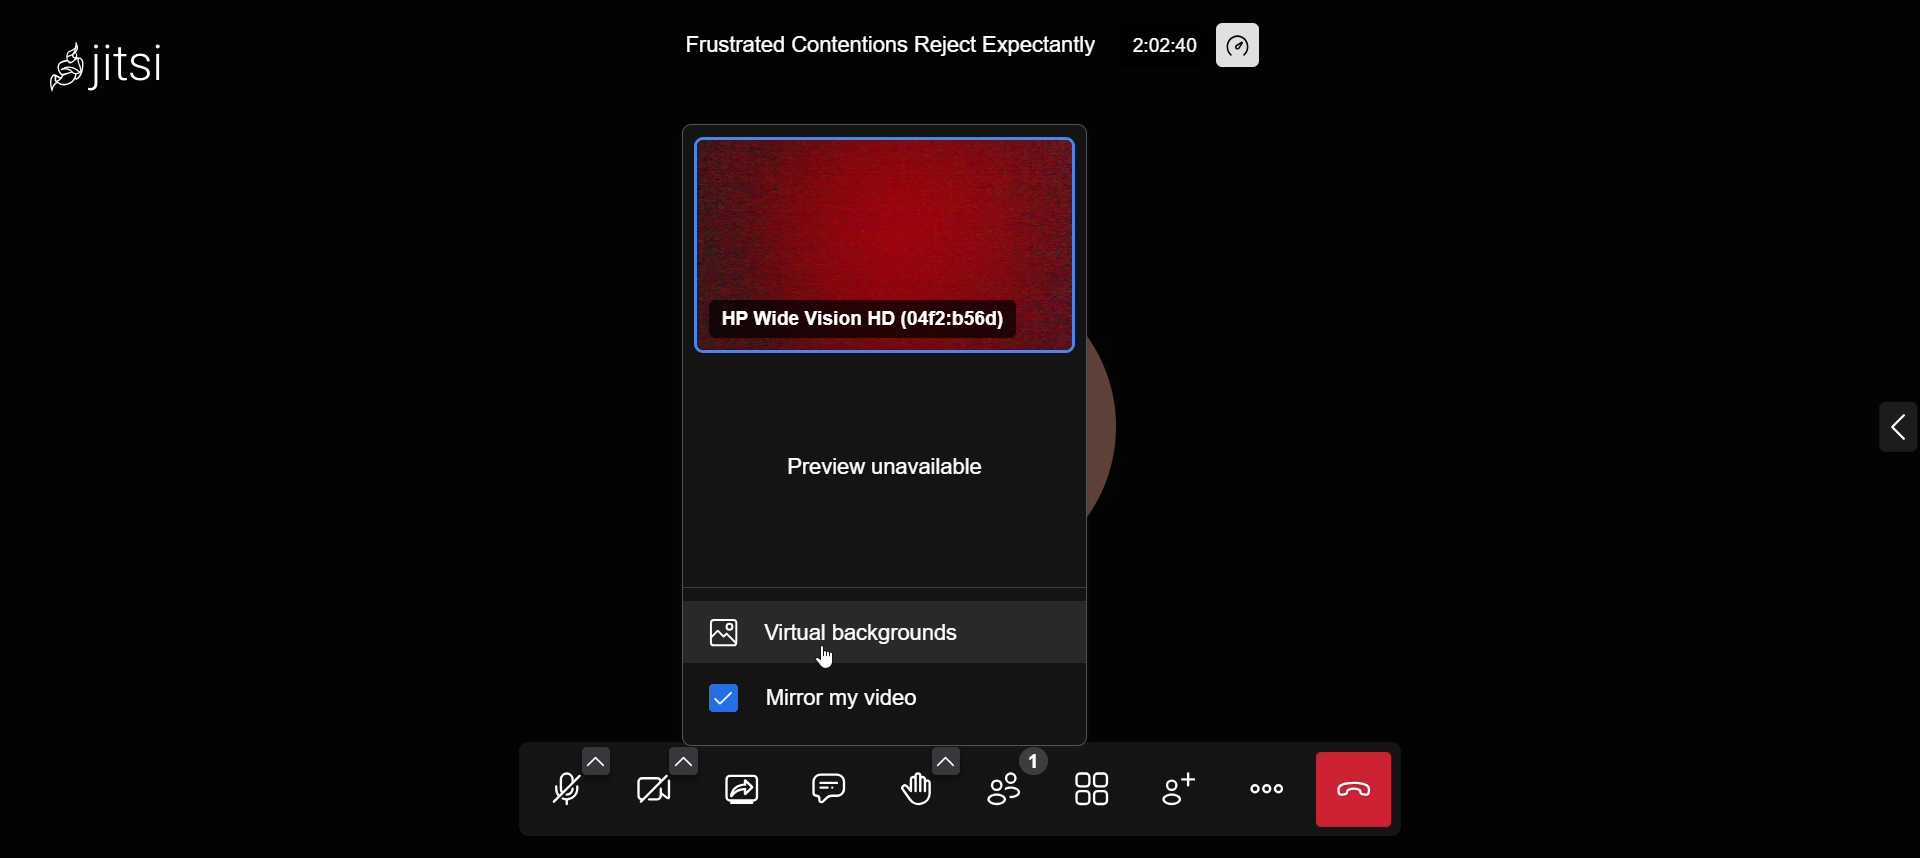 The image size is (1920, 858). I want to click on 2:02:40, so click(1164, 45).